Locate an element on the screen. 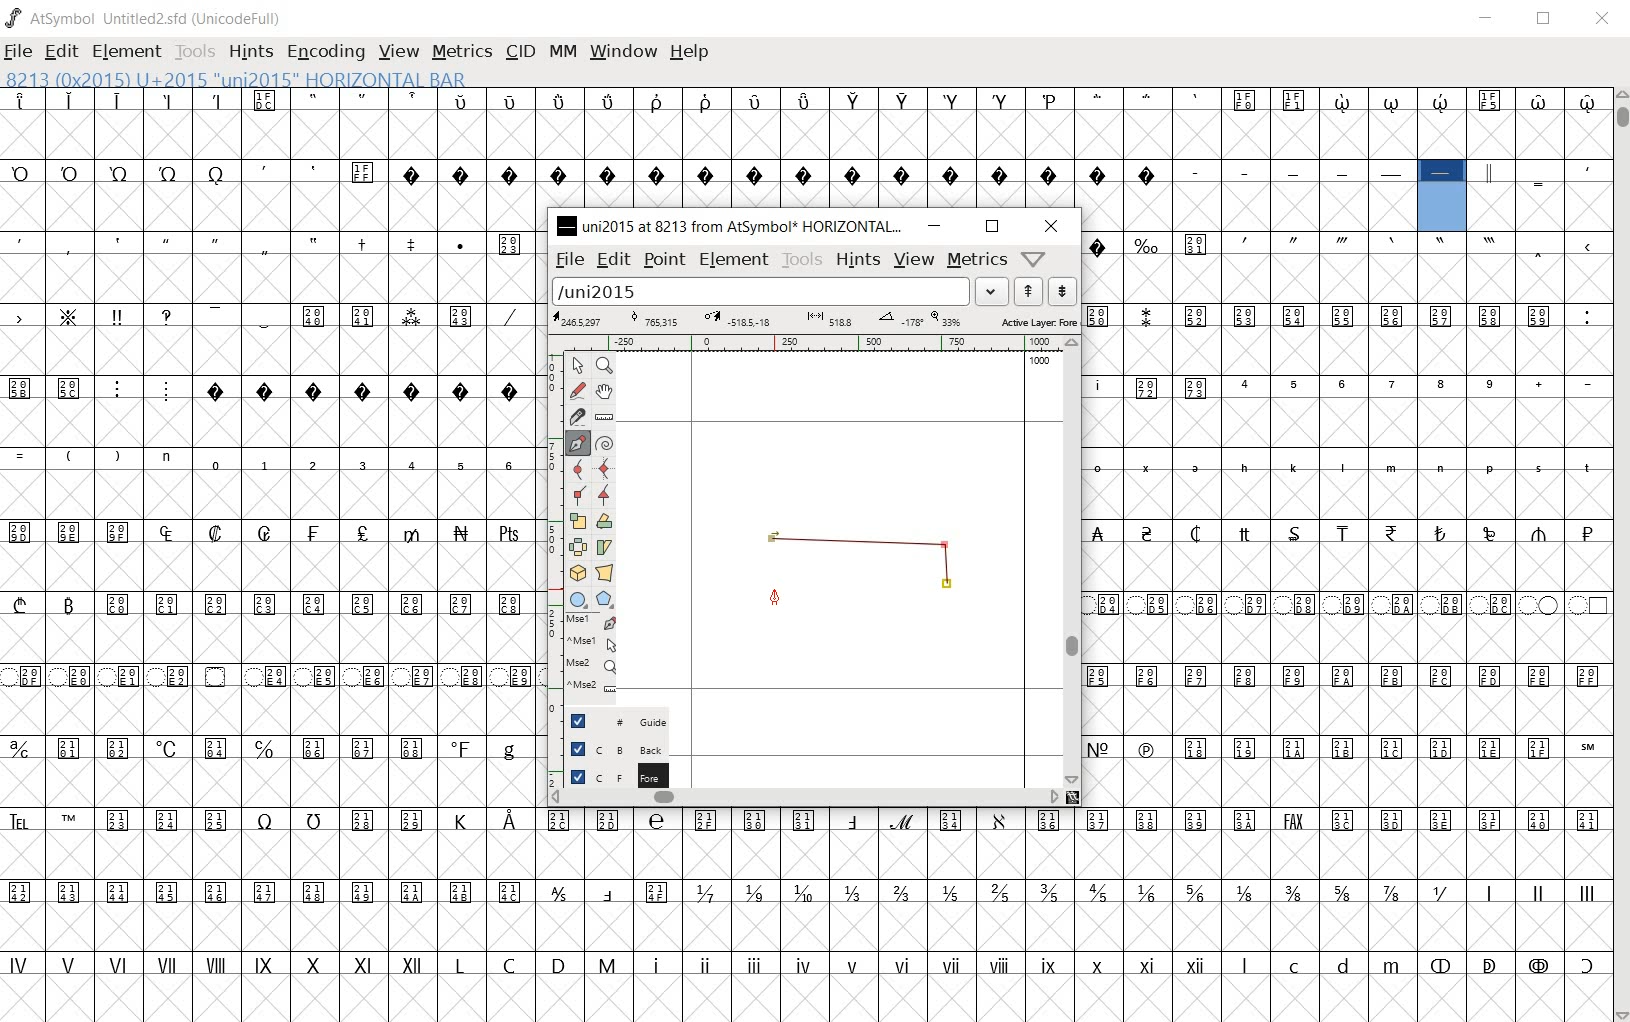 The width and height of the screenshot is (1630, 1022). VIEW is located at coordinates (399, 53).